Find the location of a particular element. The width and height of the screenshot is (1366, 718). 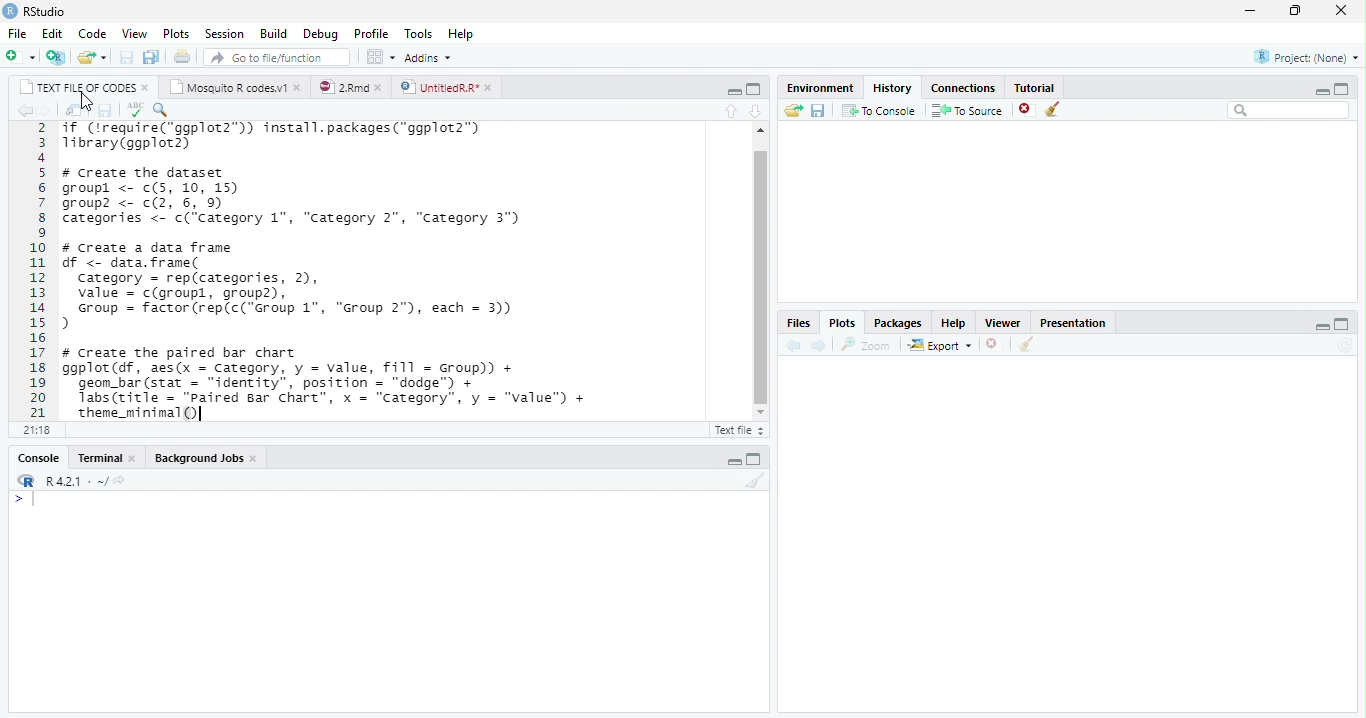

previous plot is located at coordinates (793, 346).